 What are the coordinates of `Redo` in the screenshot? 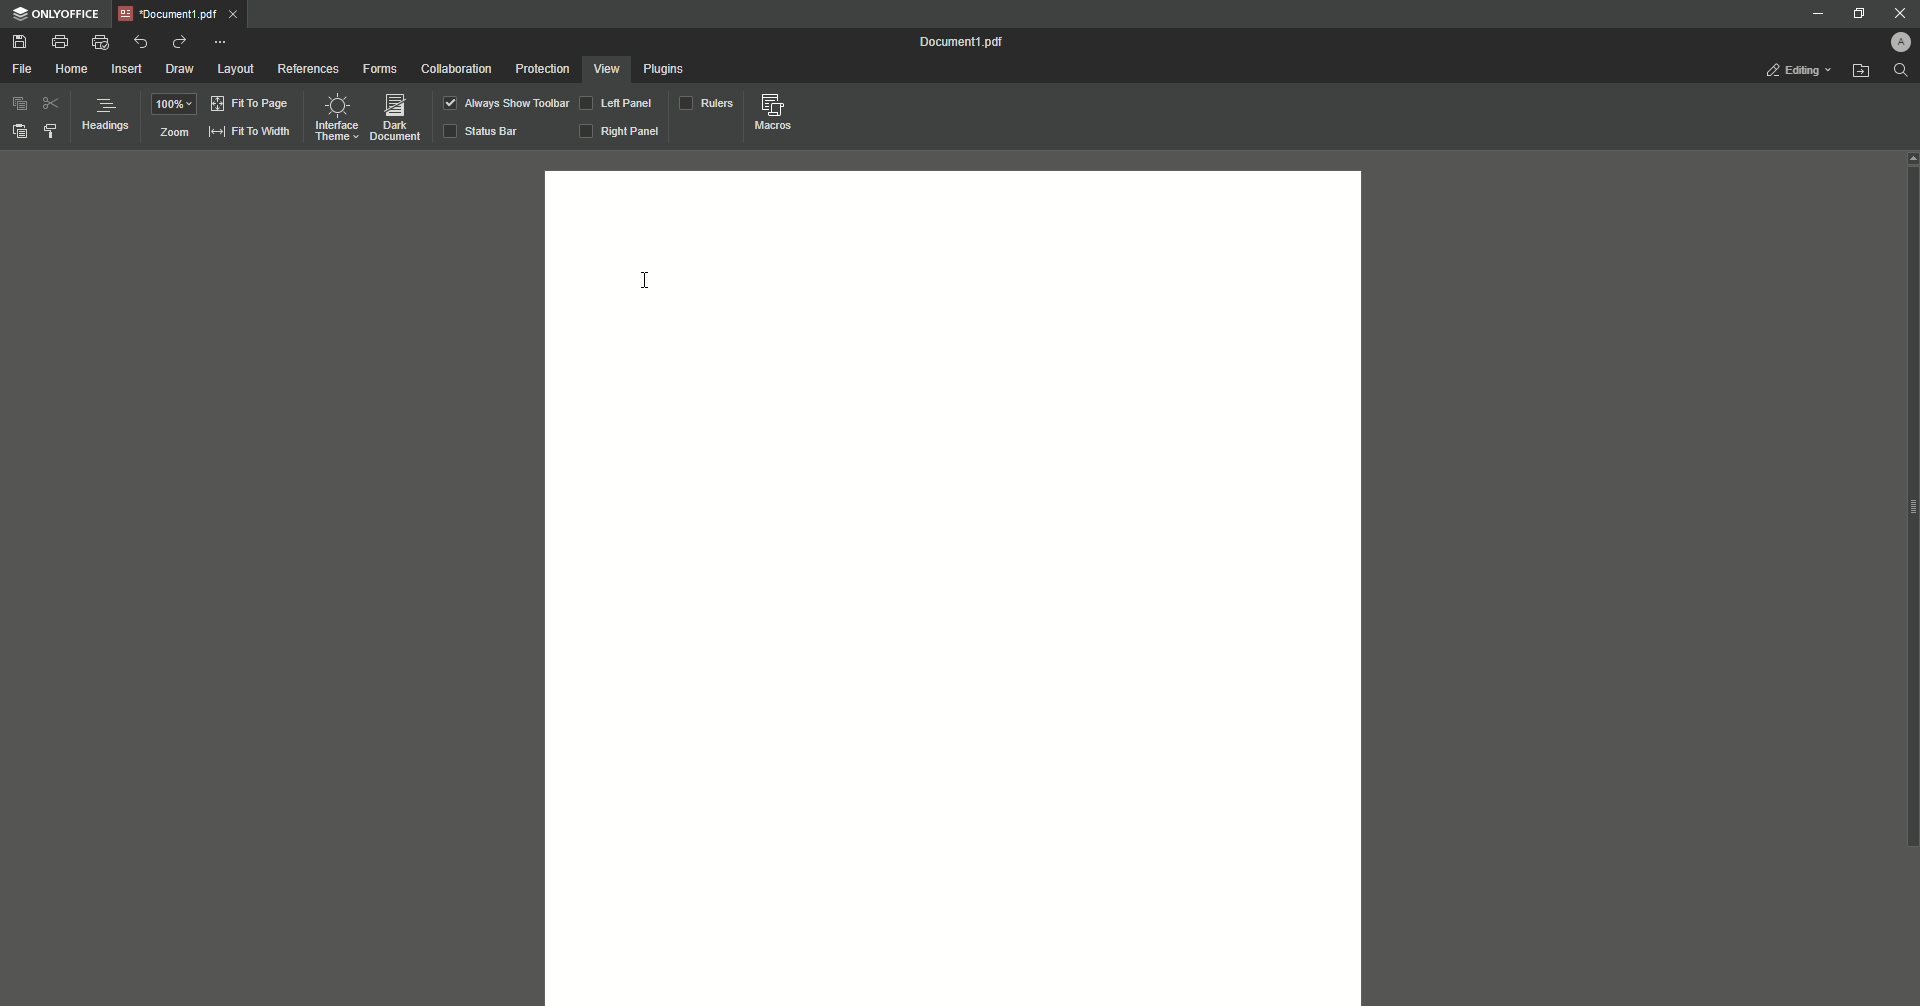 It's located at (179, 42).